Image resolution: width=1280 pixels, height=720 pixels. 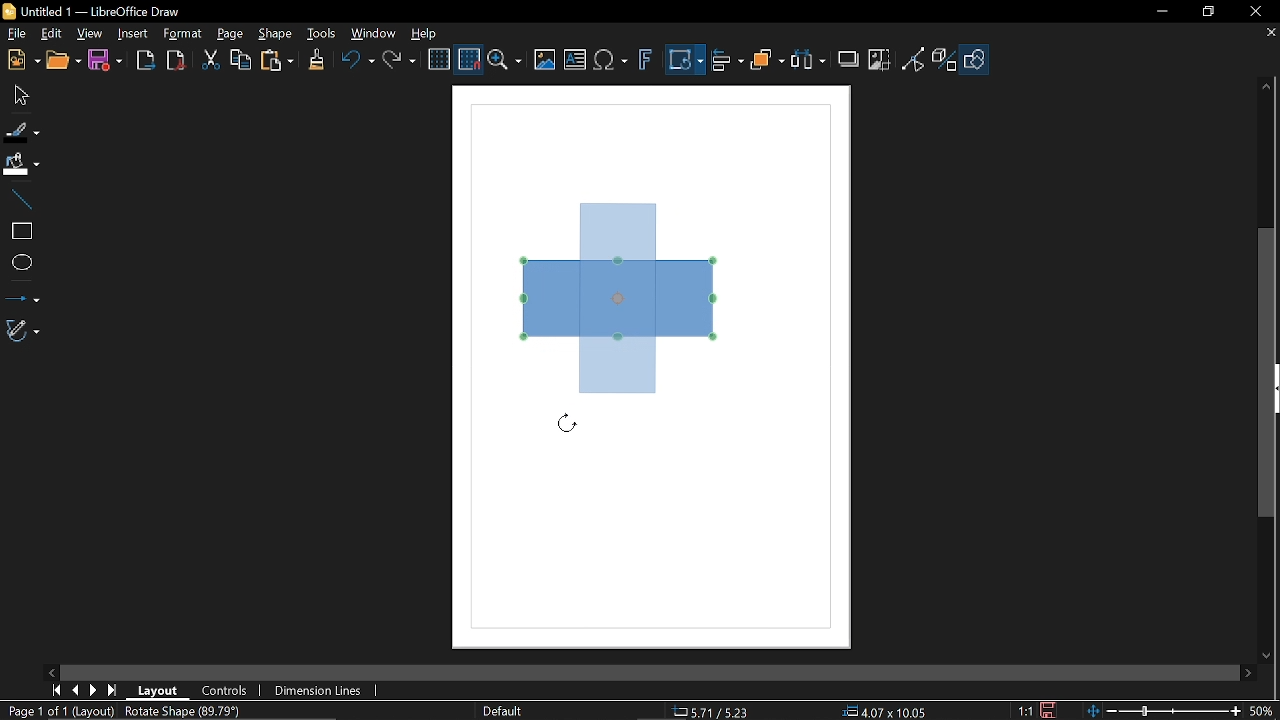 I want to click on 10.00x4.00(Object Size), so click(x=885, y=712).